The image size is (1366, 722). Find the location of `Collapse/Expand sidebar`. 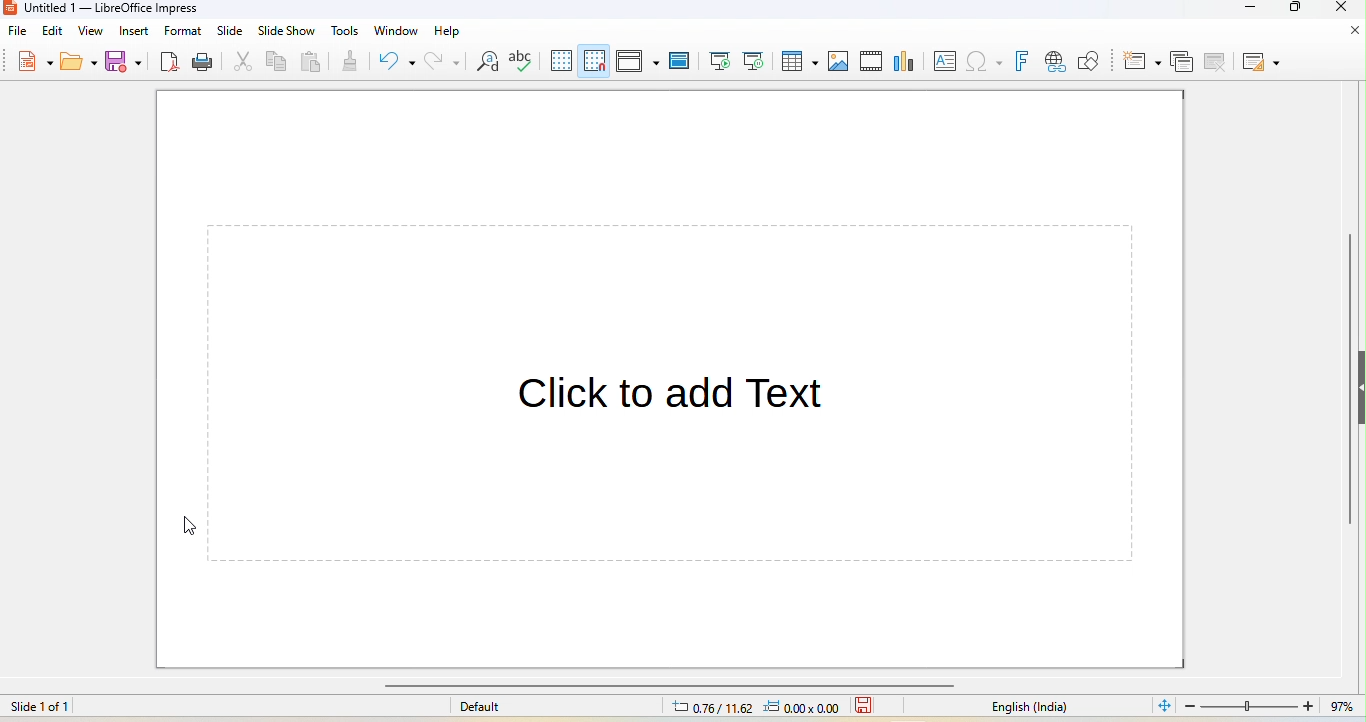

Collapse/Expand sidebar is located at coordinates (1362, 388).